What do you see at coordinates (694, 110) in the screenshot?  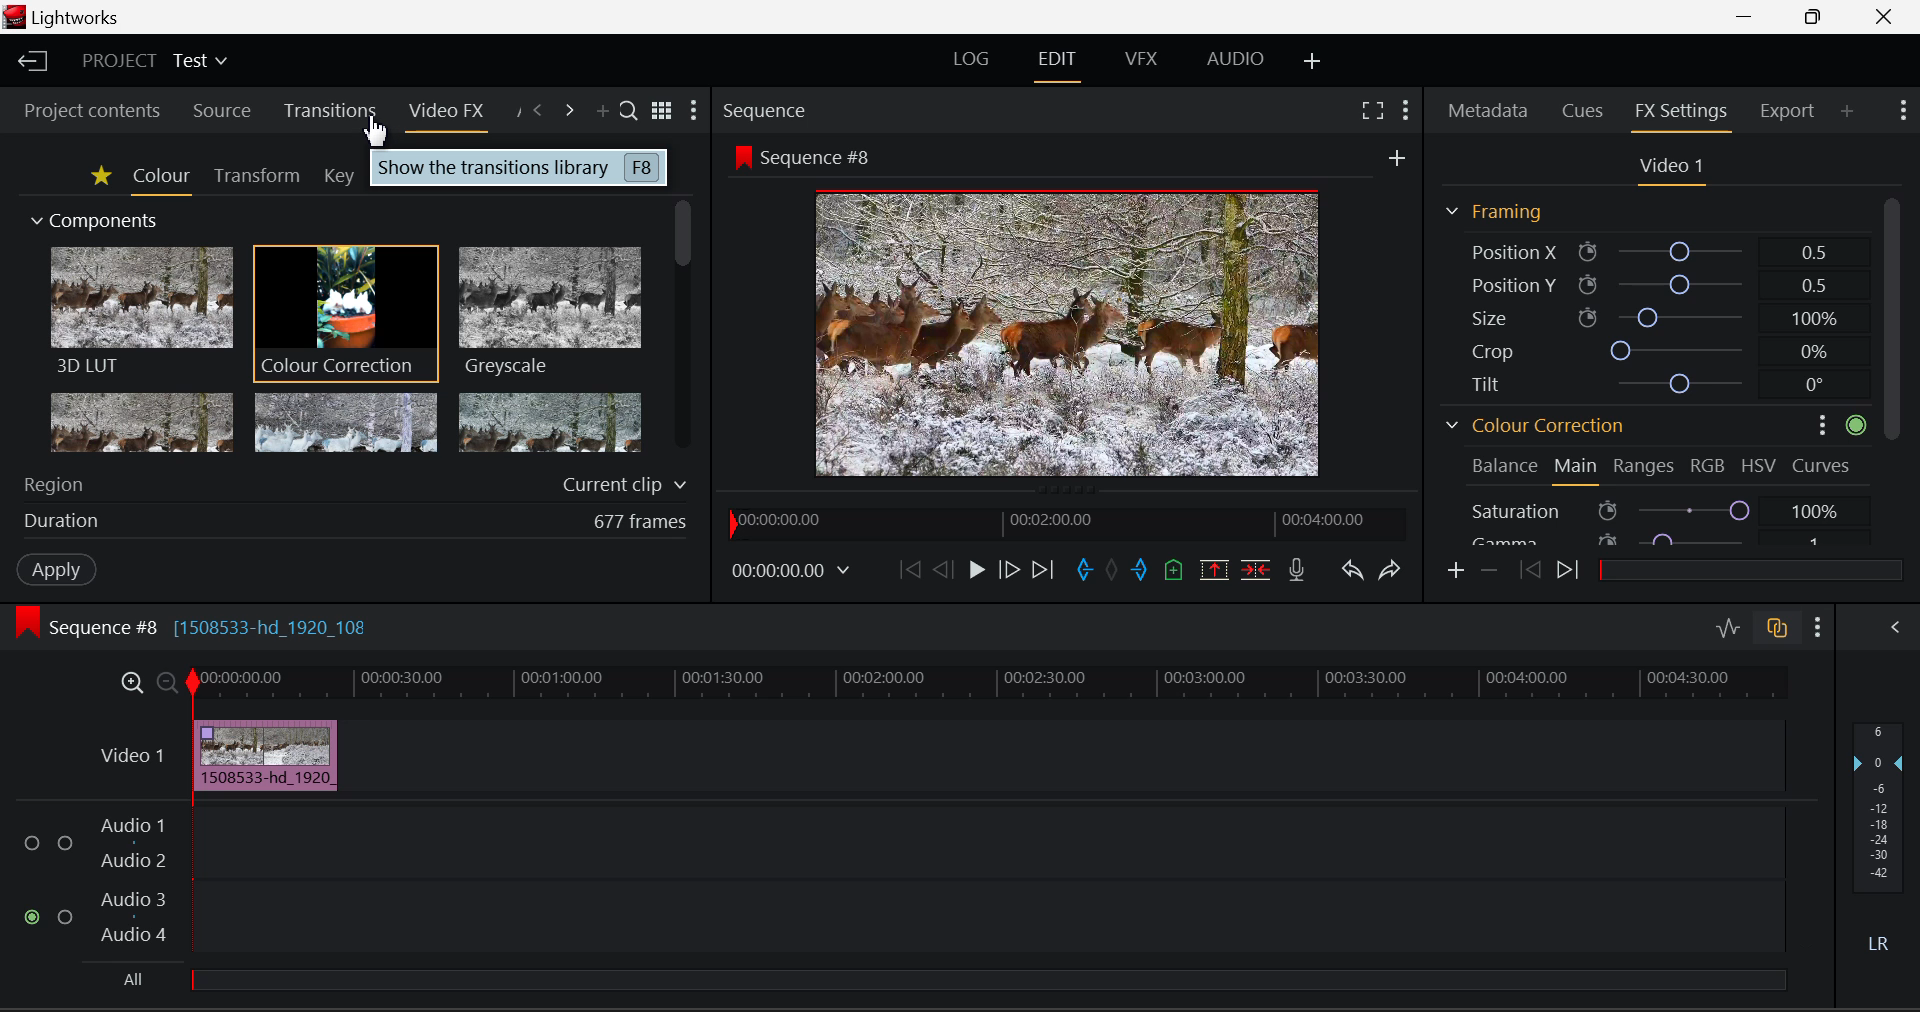 I see `Show Settings` at bounding box center [694, 110].